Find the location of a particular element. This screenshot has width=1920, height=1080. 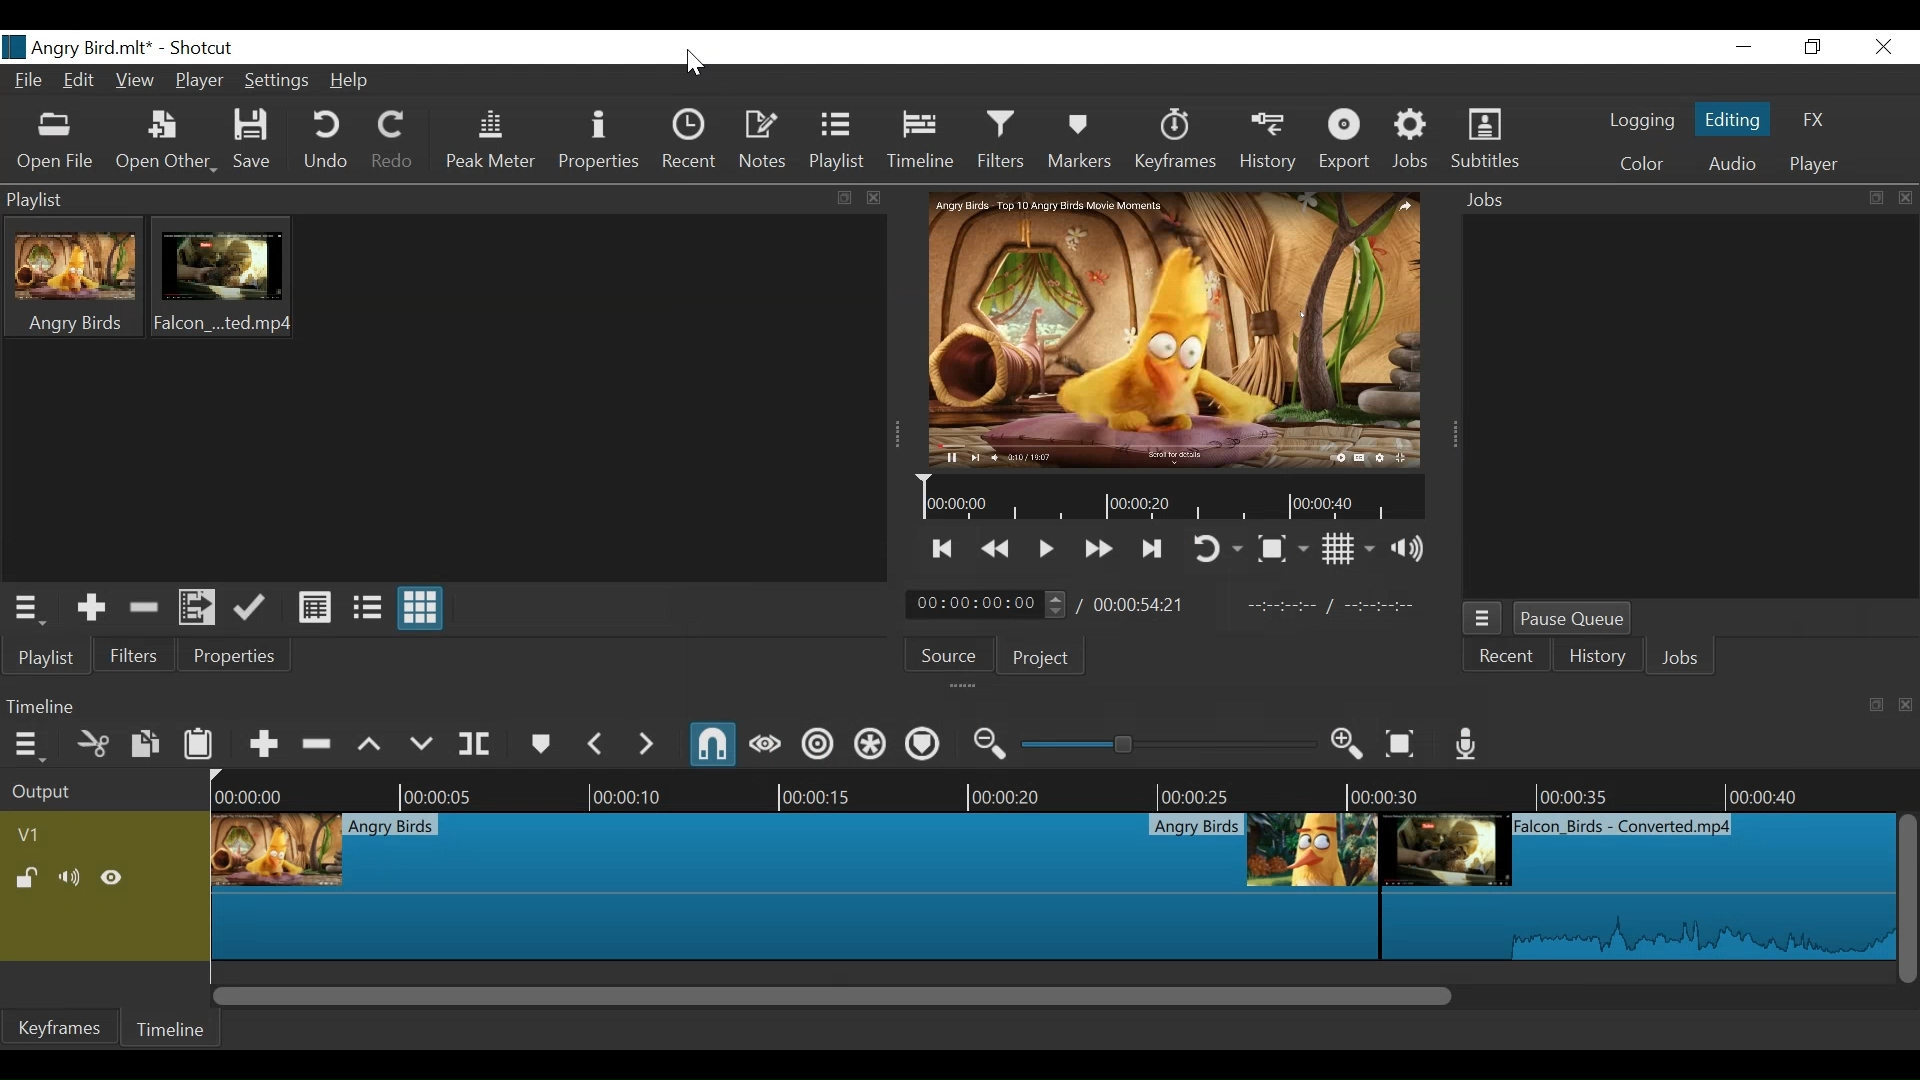

logging is located at coordinates (1640, 121).